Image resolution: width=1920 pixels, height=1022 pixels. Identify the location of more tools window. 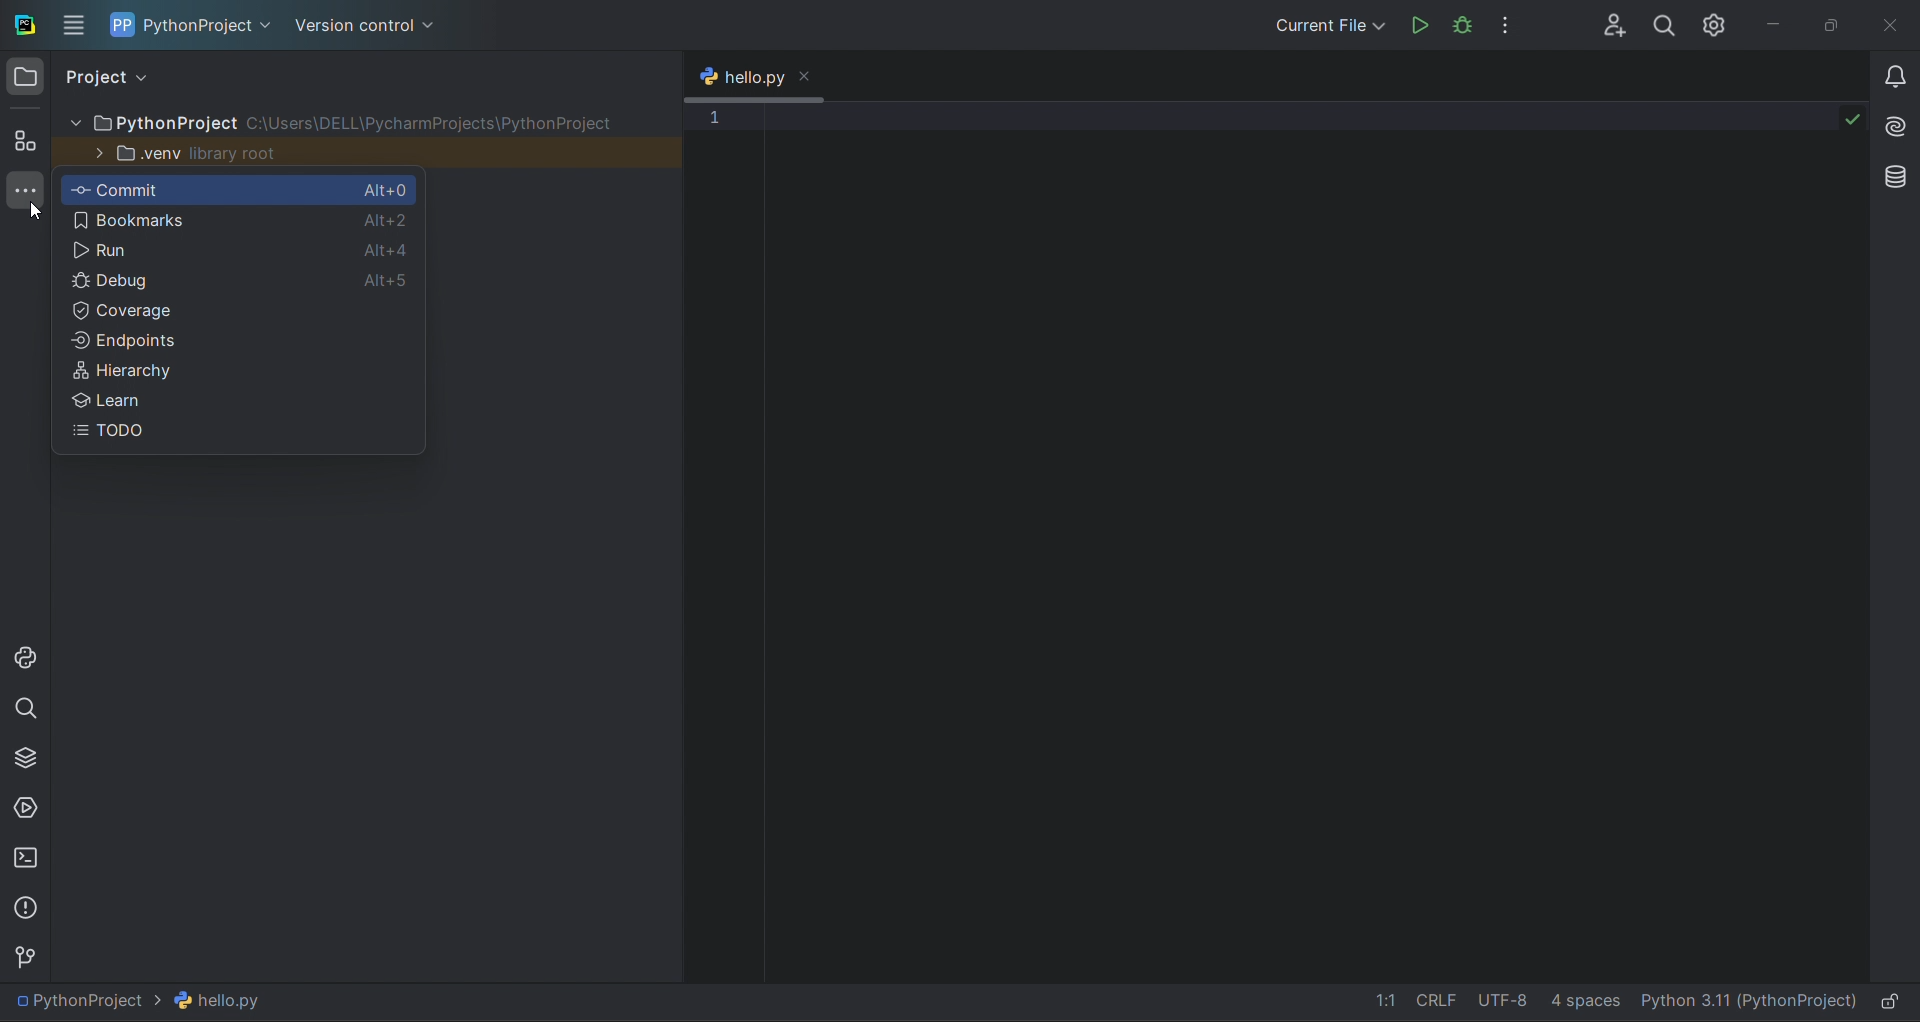
(25, 193).